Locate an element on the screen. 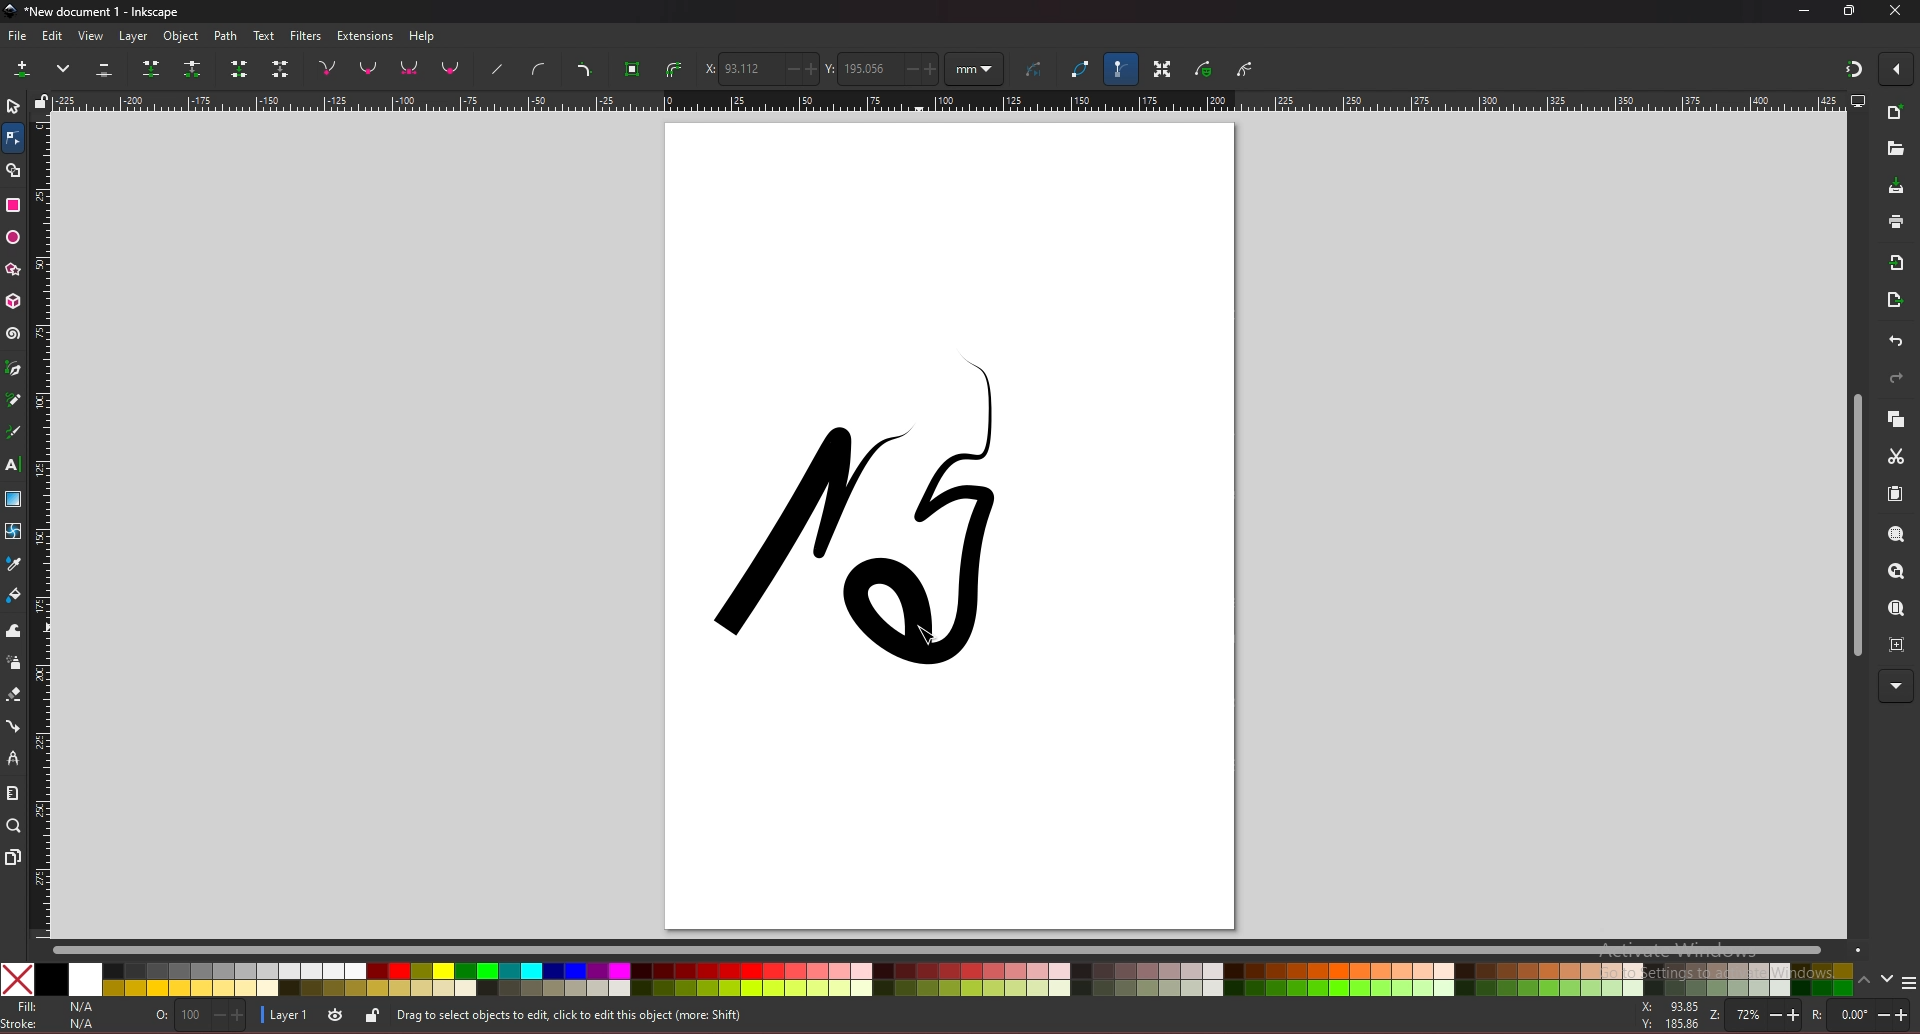  opacity is located at coordinates (201, 1016).